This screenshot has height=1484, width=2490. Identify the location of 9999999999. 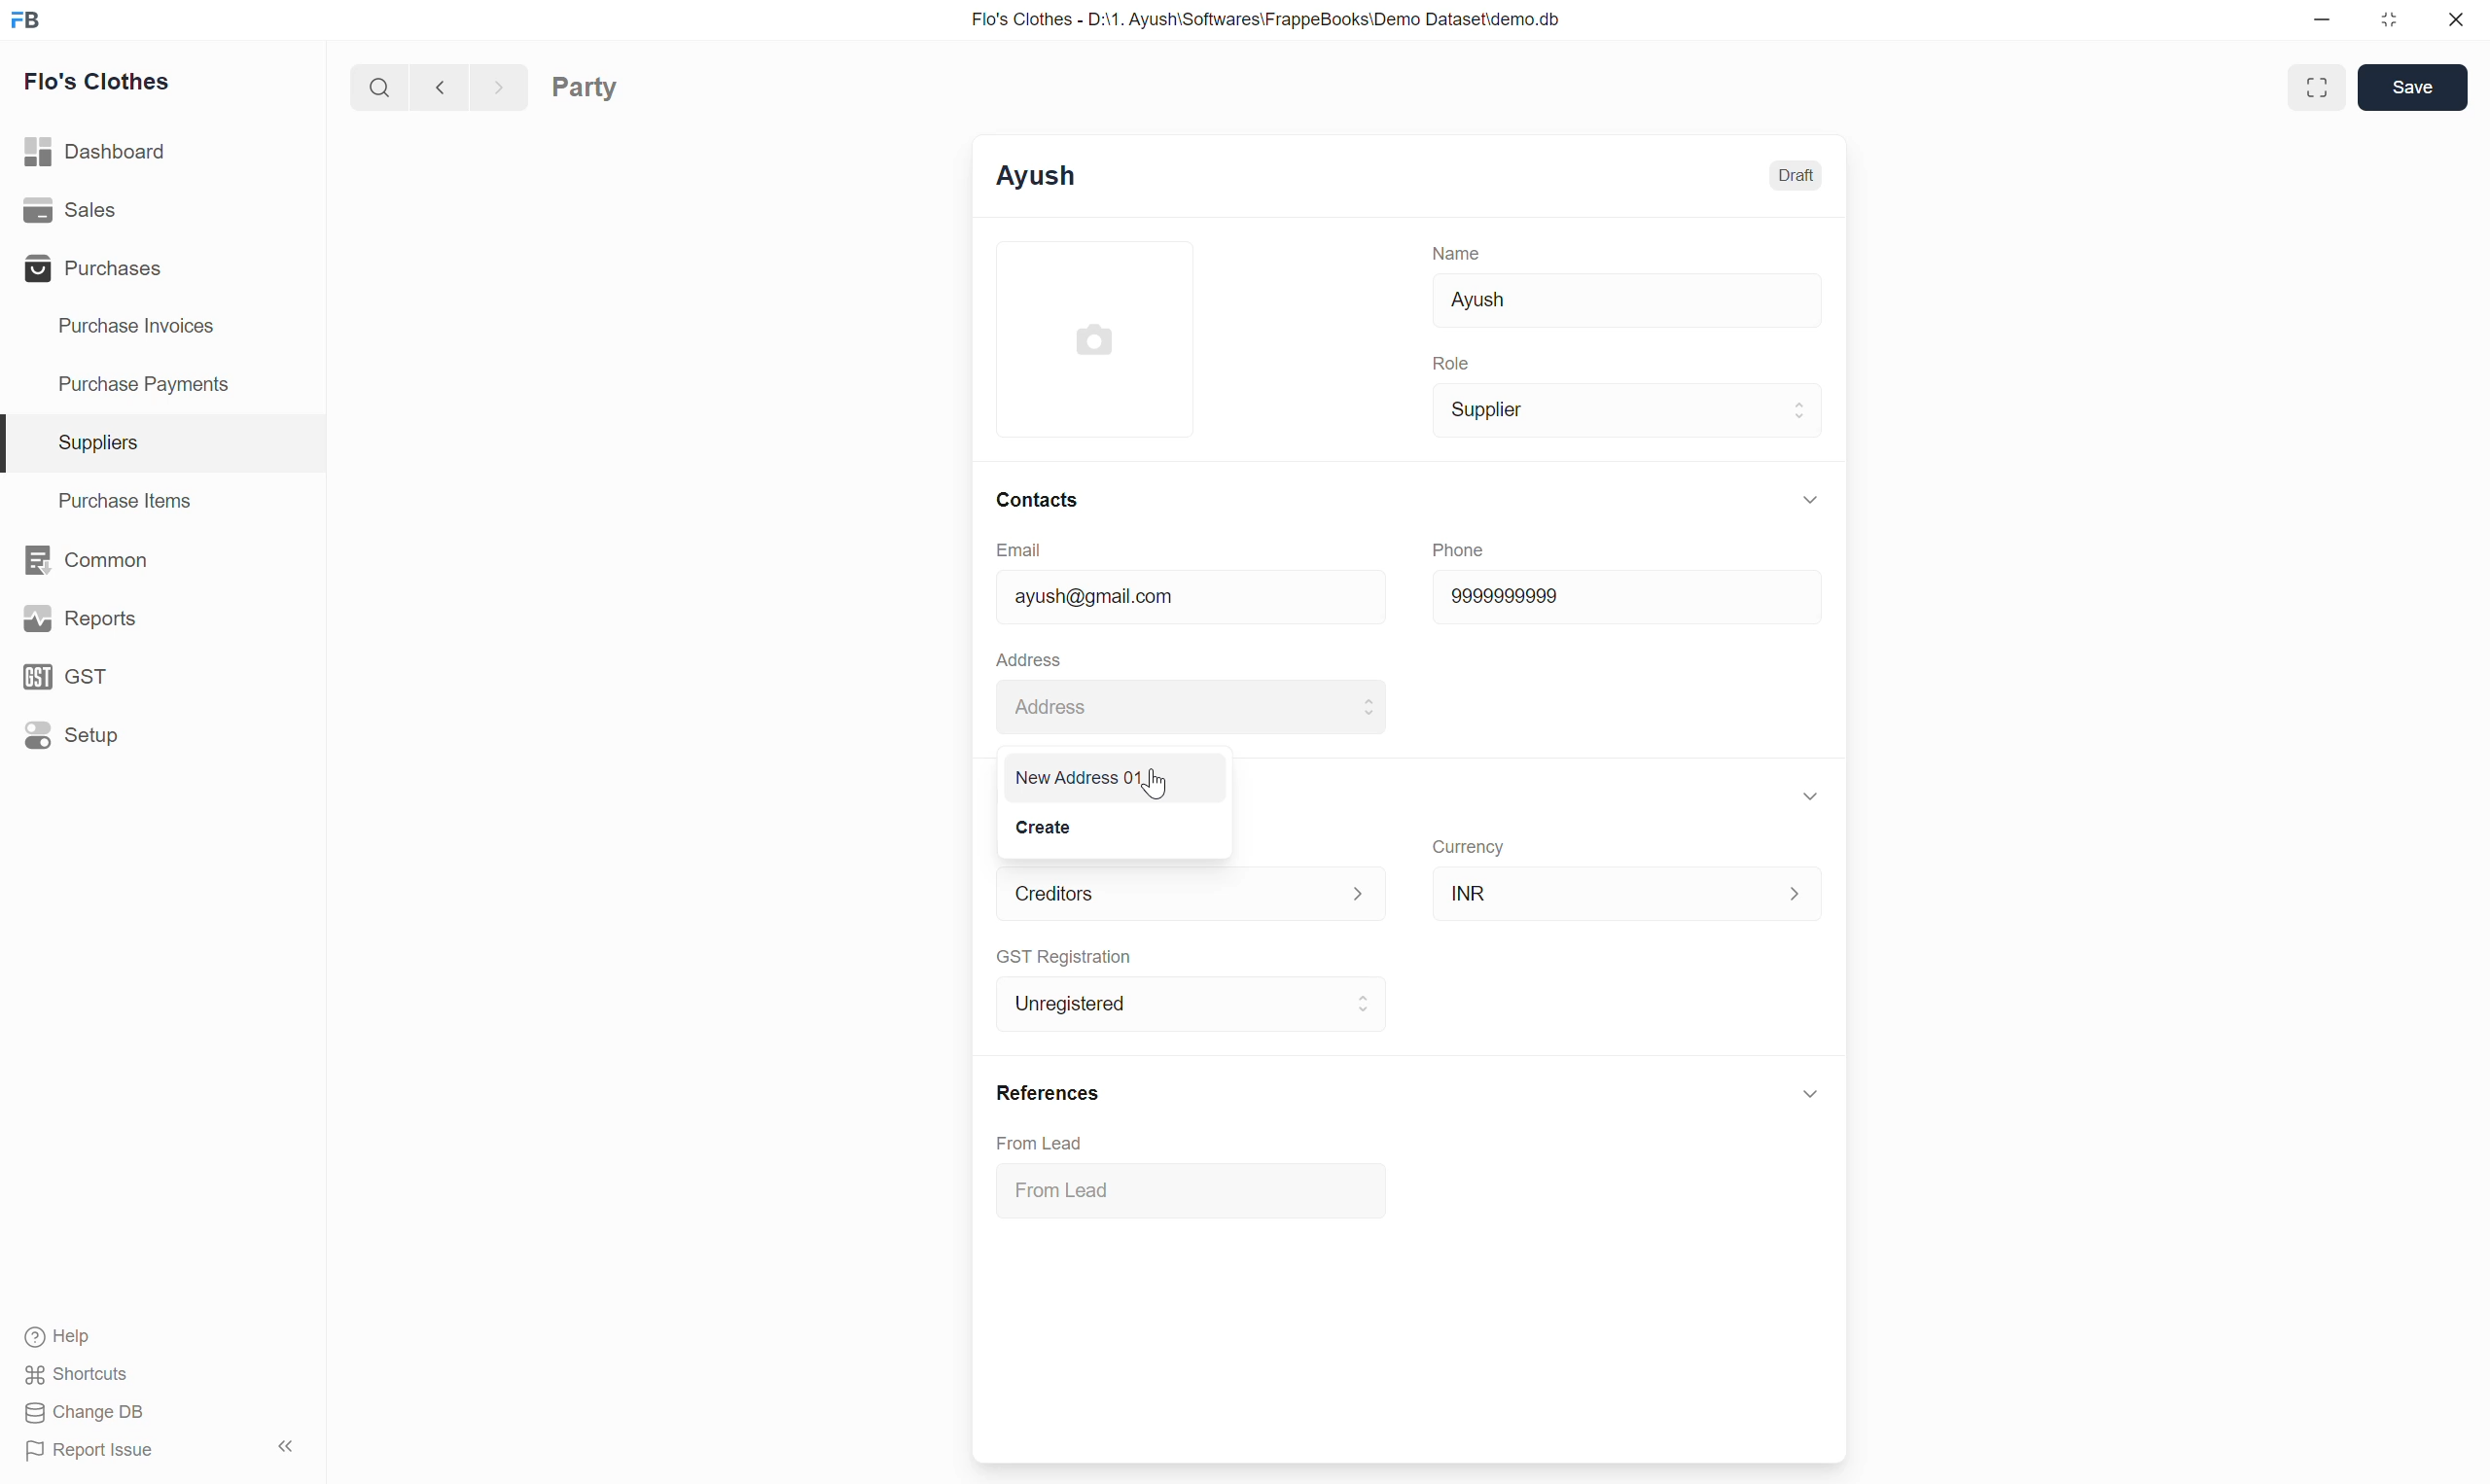
(1626, 597).